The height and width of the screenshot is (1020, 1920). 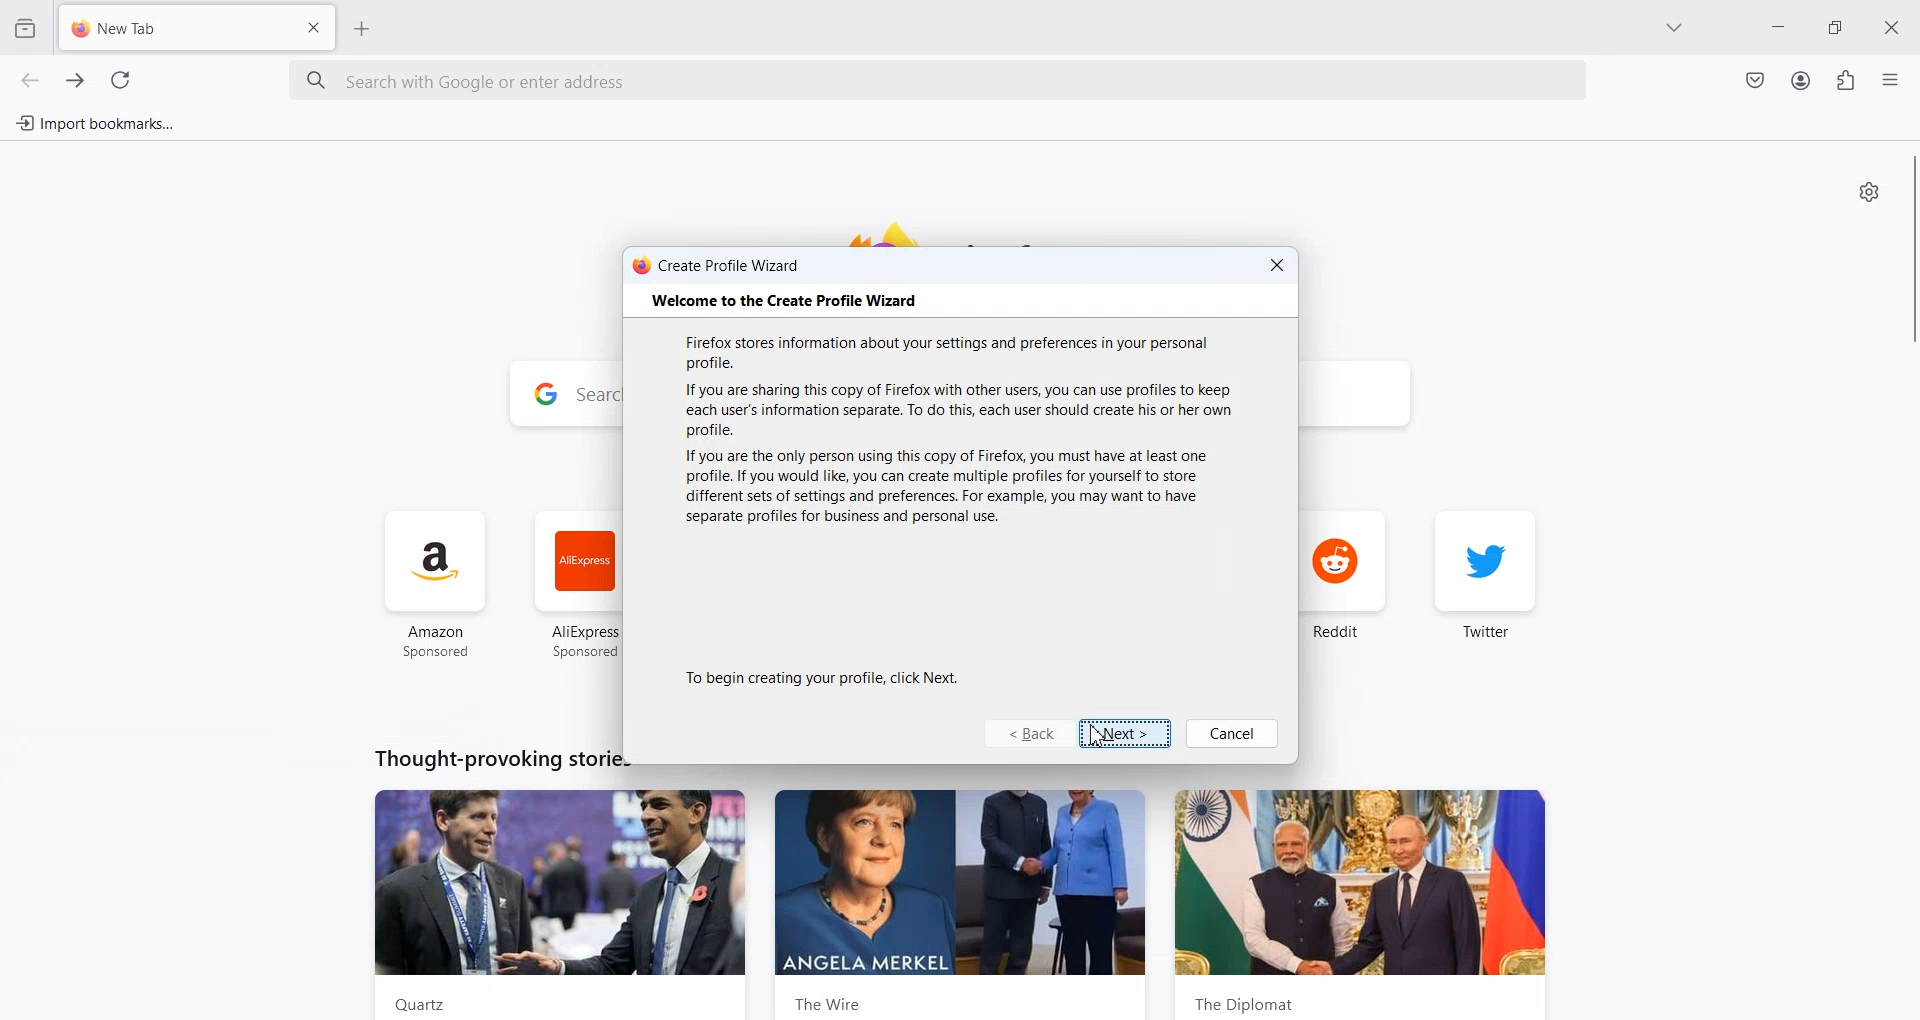 What do you see at coordinates (1897, 26) in the screenshot?
I see `Close` at bounding box center [1897, 26].